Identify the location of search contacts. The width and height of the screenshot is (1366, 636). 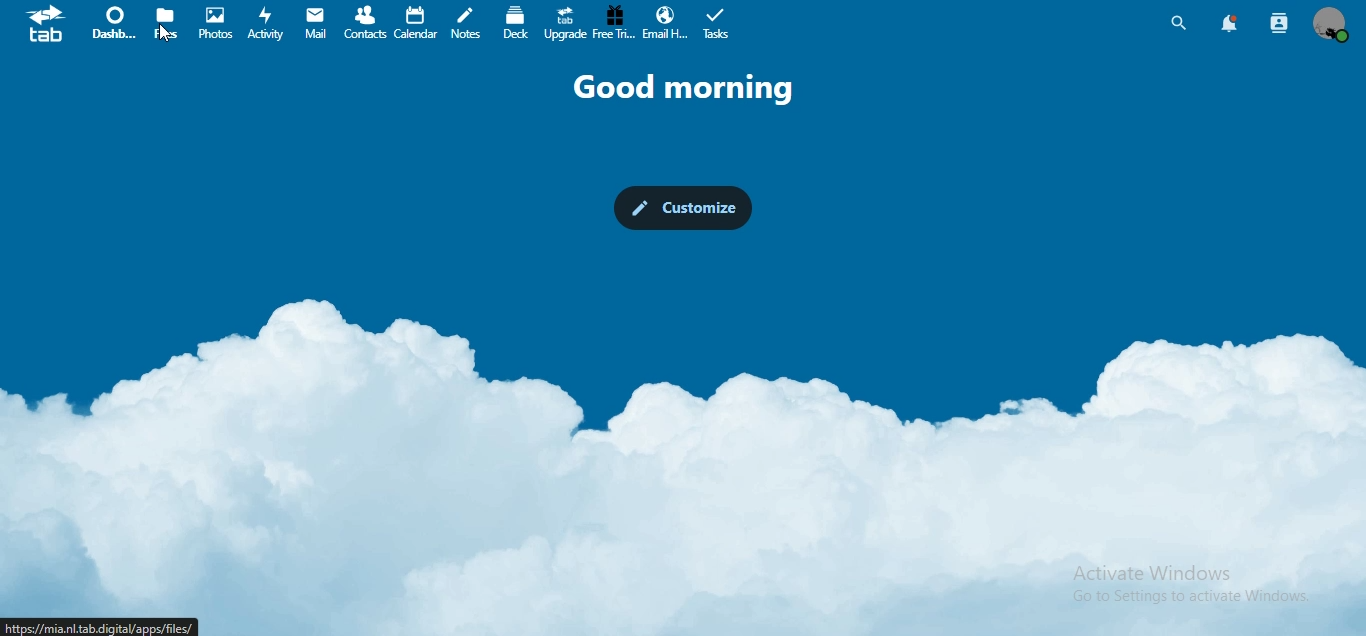
(1280, 22).